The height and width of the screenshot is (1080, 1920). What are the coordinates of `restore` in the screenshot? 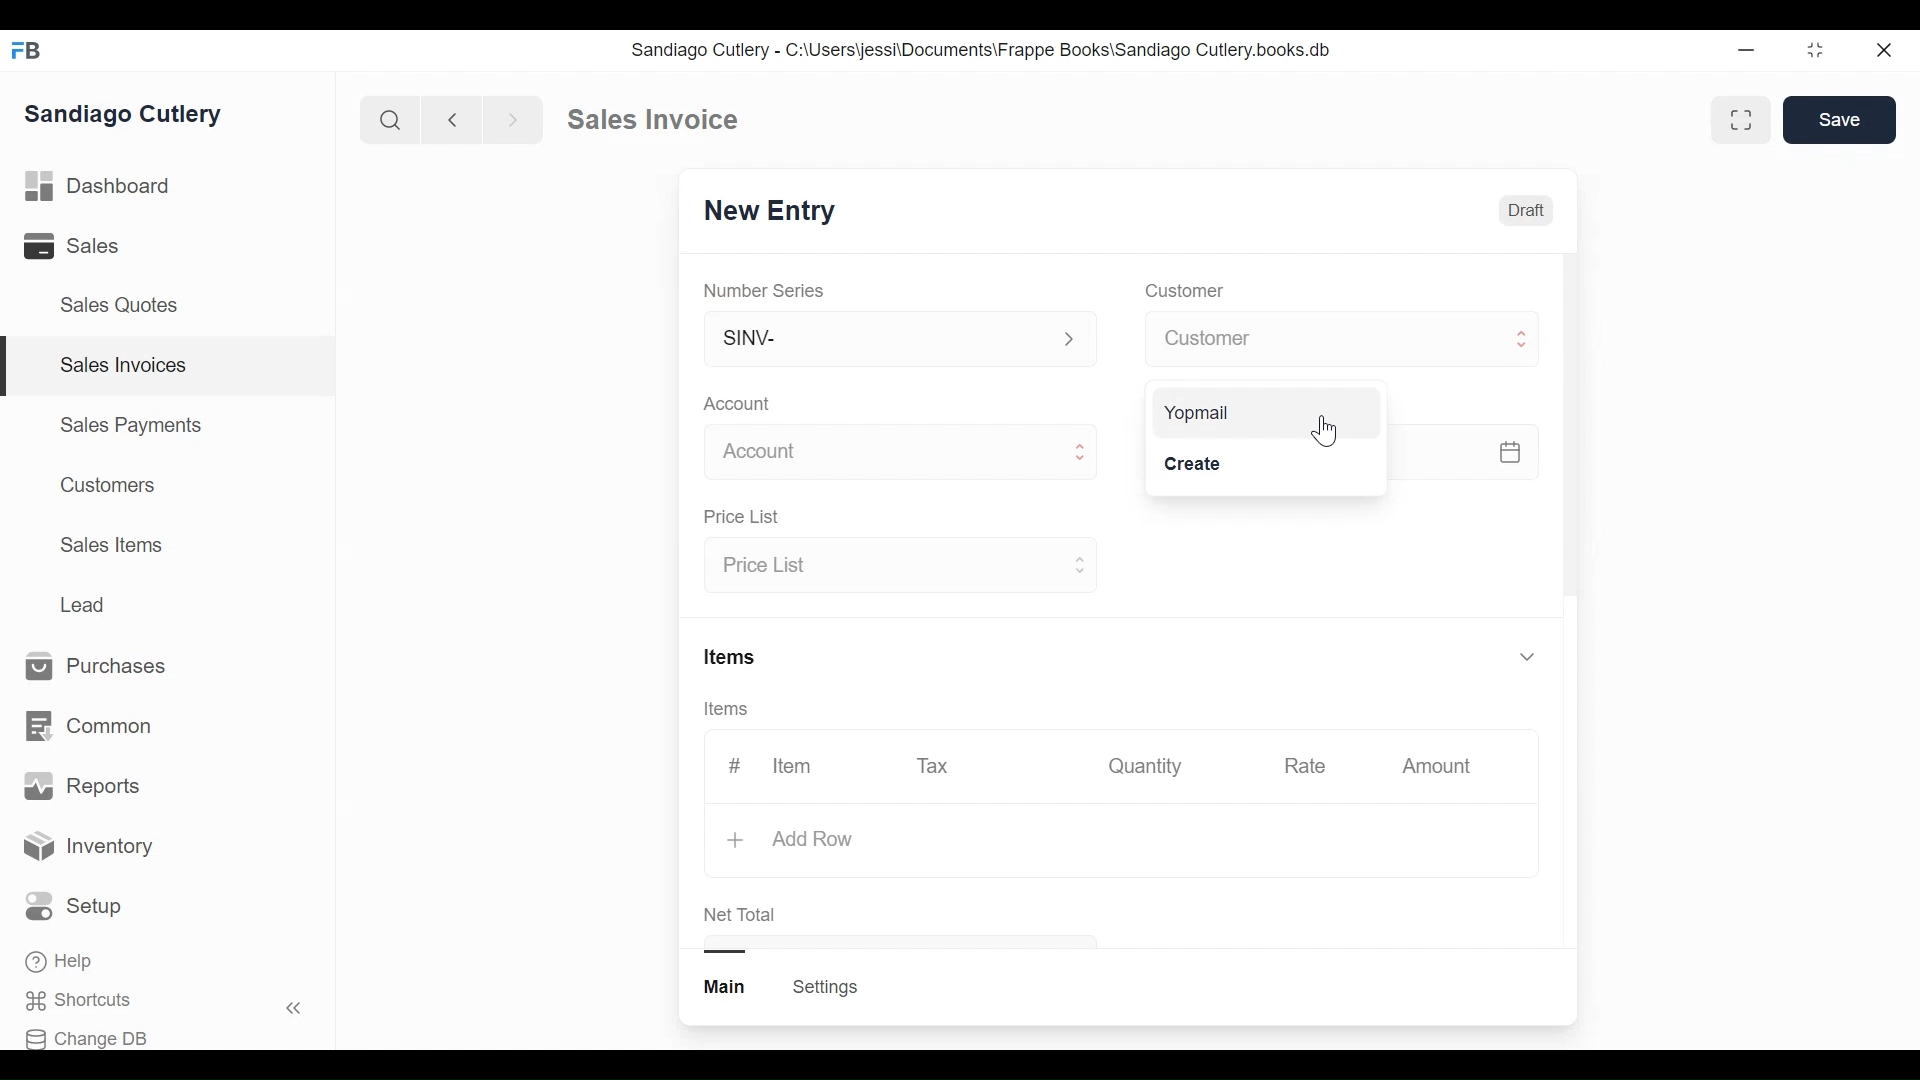 It's located at (1815, 49).